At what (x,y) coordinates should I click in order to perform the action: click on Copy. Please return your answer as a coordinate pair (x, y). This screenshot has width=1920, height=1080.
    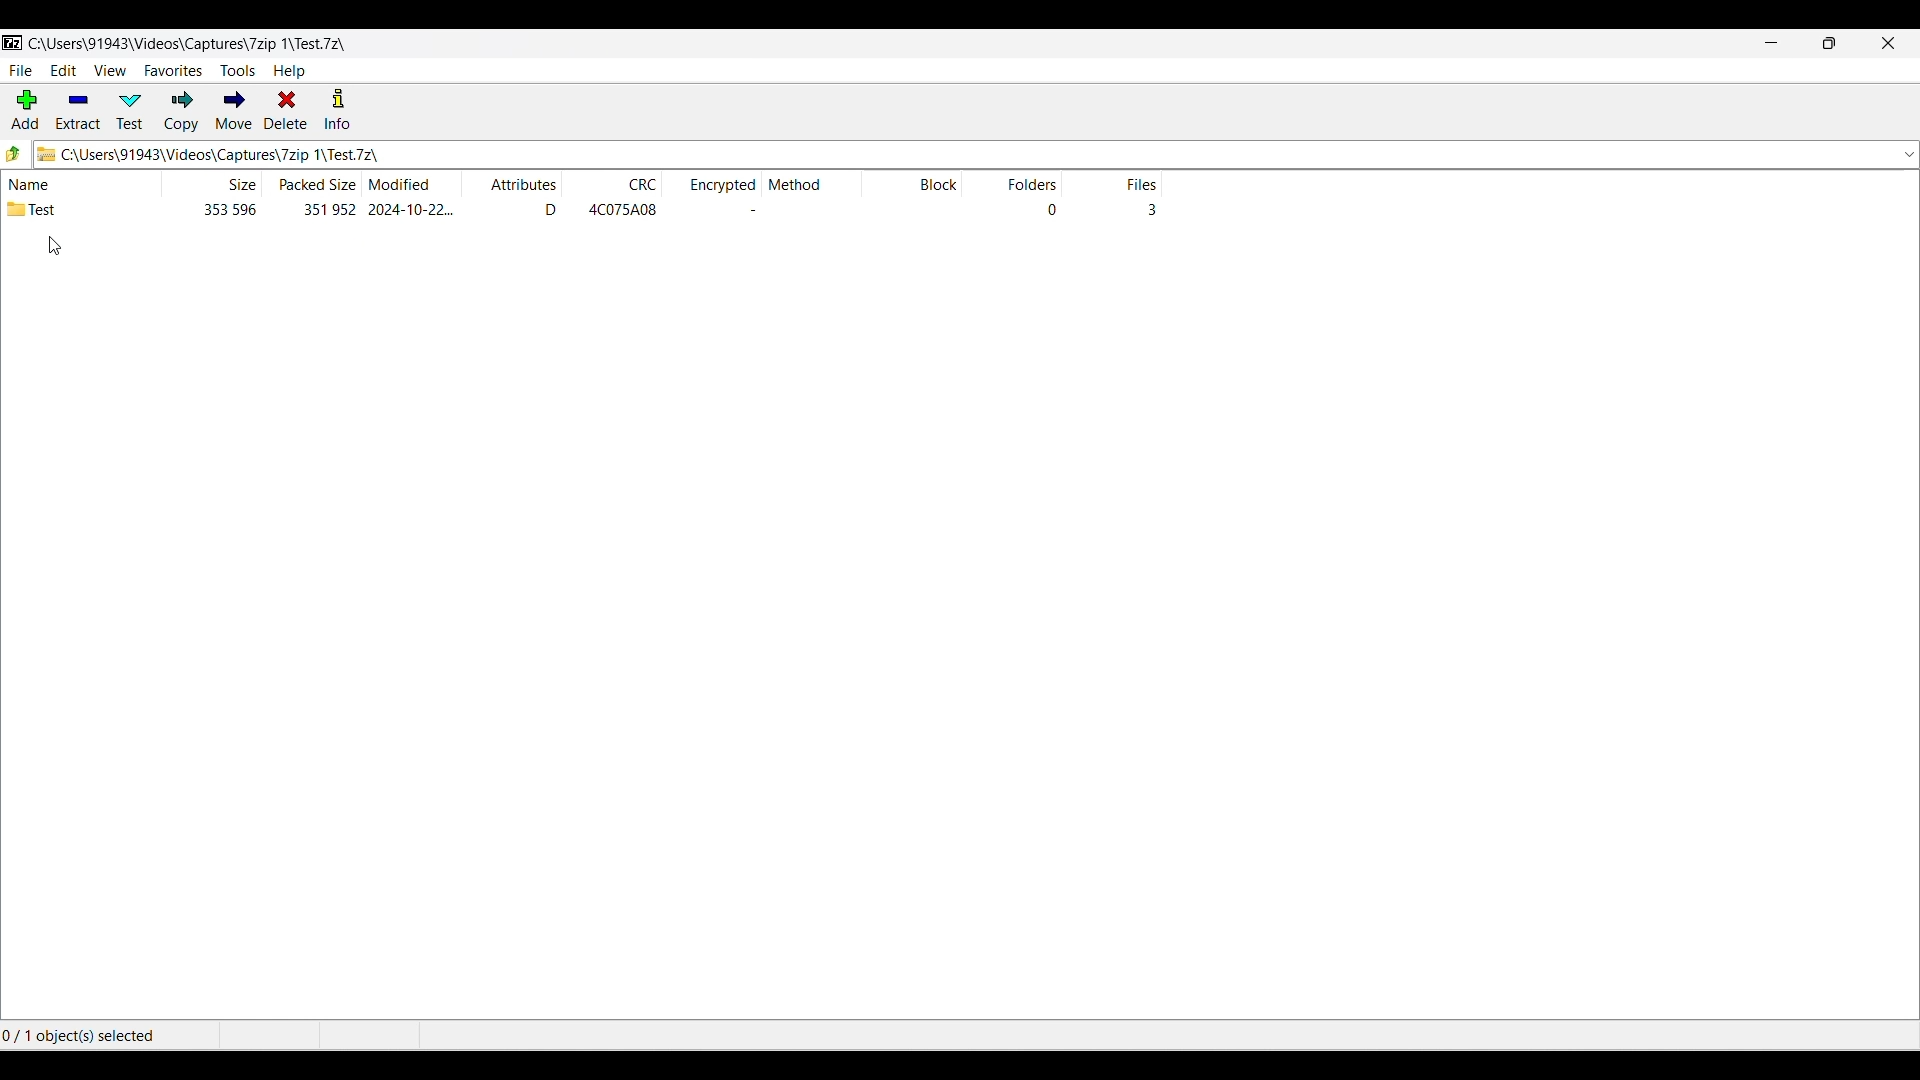
    Looking at the image, I should click on (182, 111).